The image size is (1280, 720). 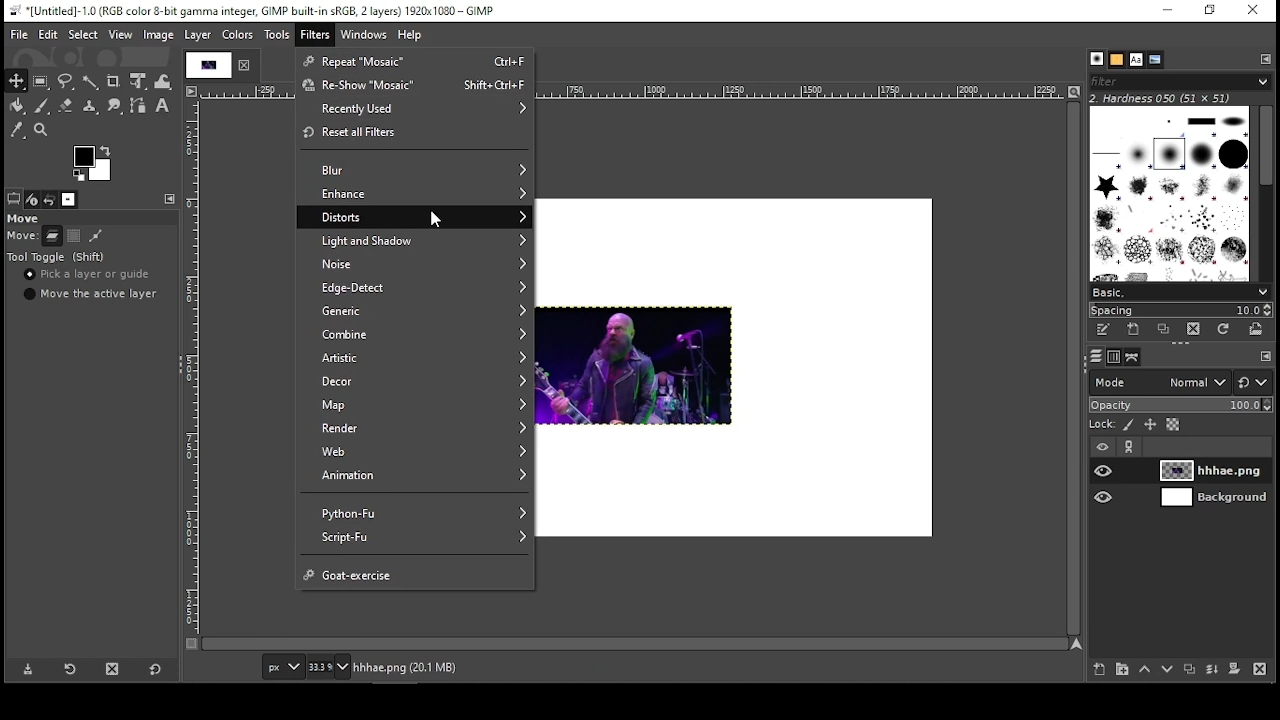 I want to click on zoom tool, so click(x=41, y=130).